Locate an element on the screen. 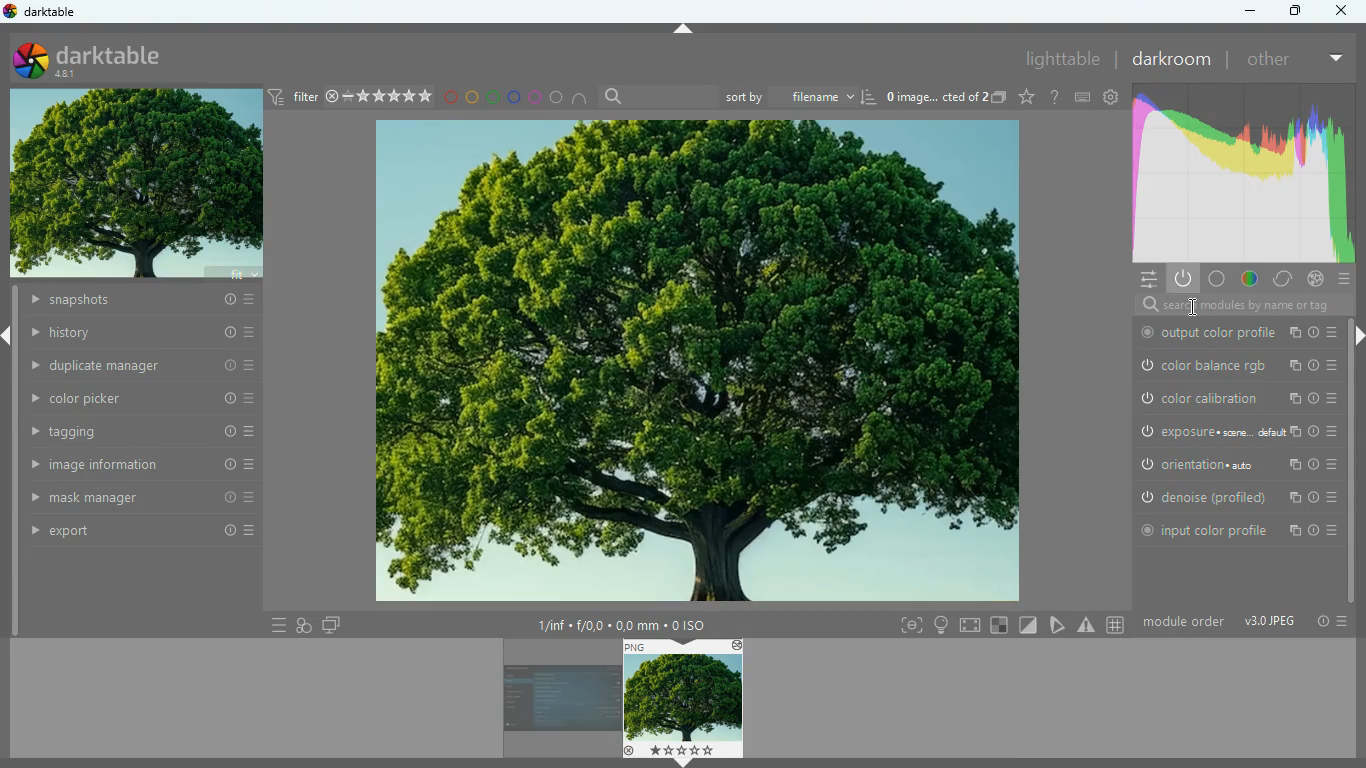 The image size is (1366, 768). frame is located at coordinates (908, 626).